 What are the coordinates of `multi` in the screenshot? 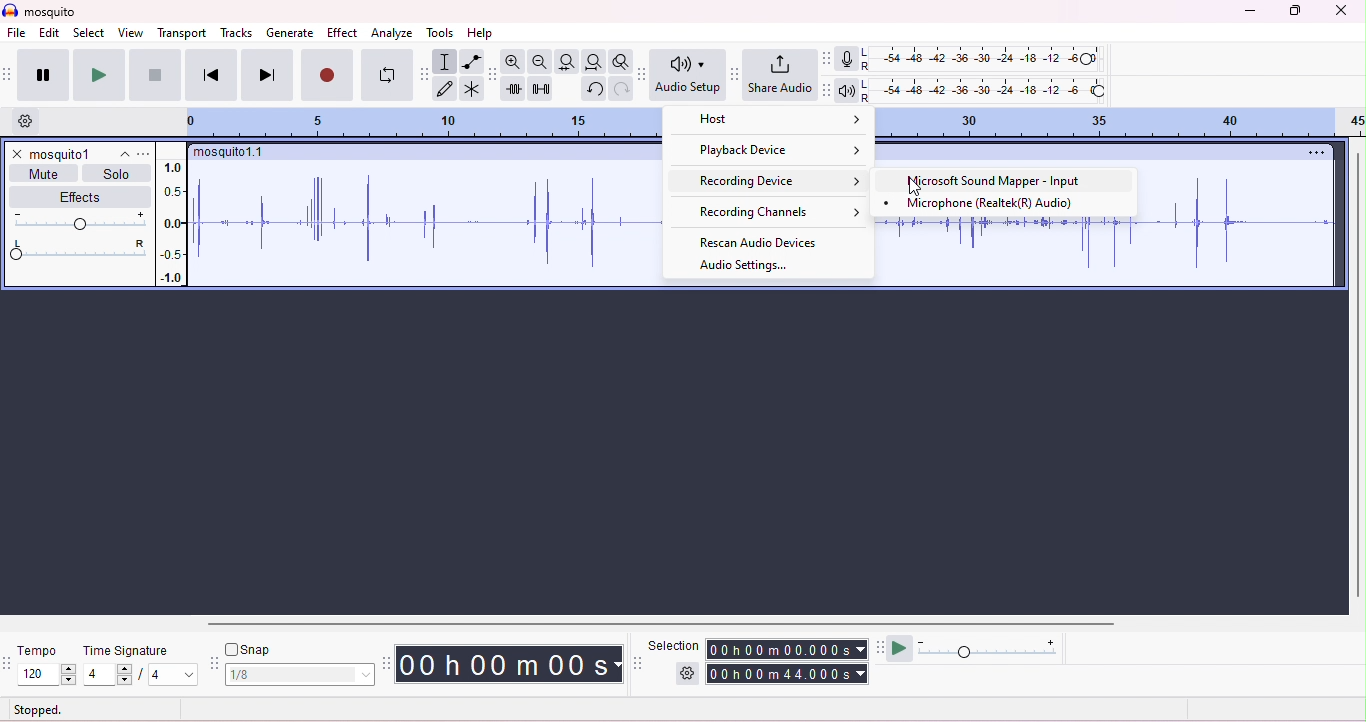 It's located at (470, 88).